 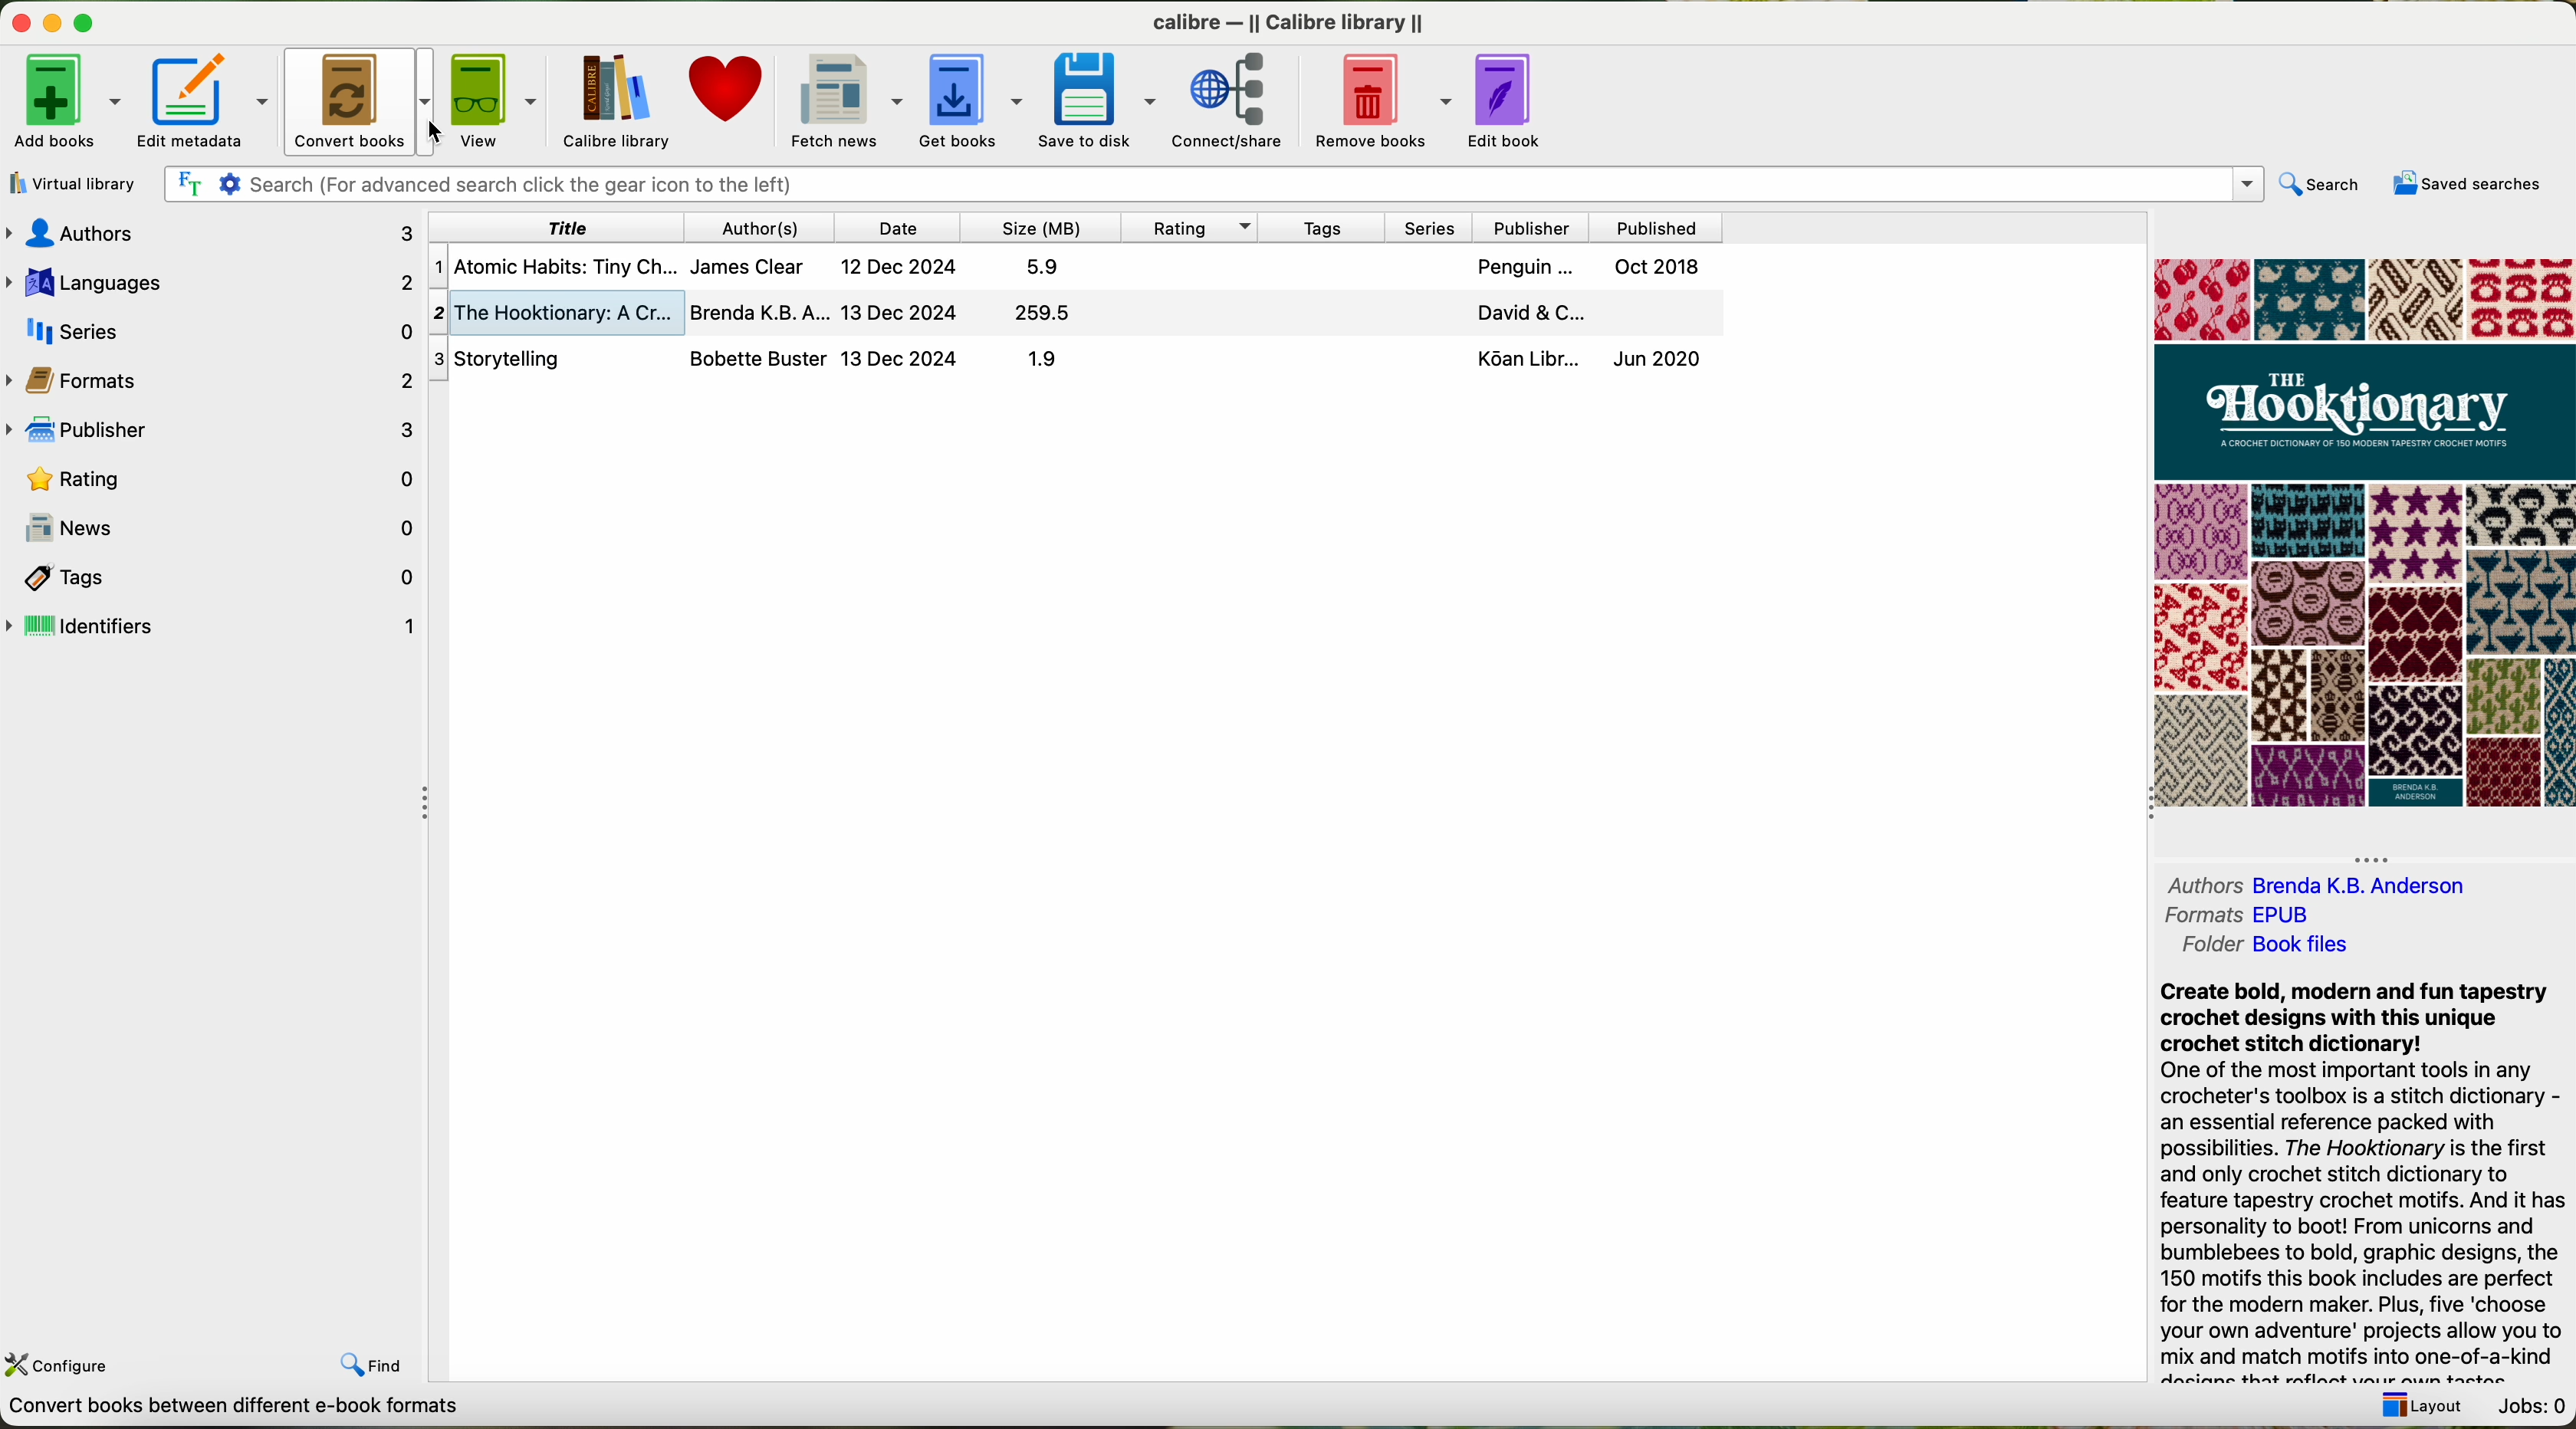 I want to click on view, so click(x=497, y=101).